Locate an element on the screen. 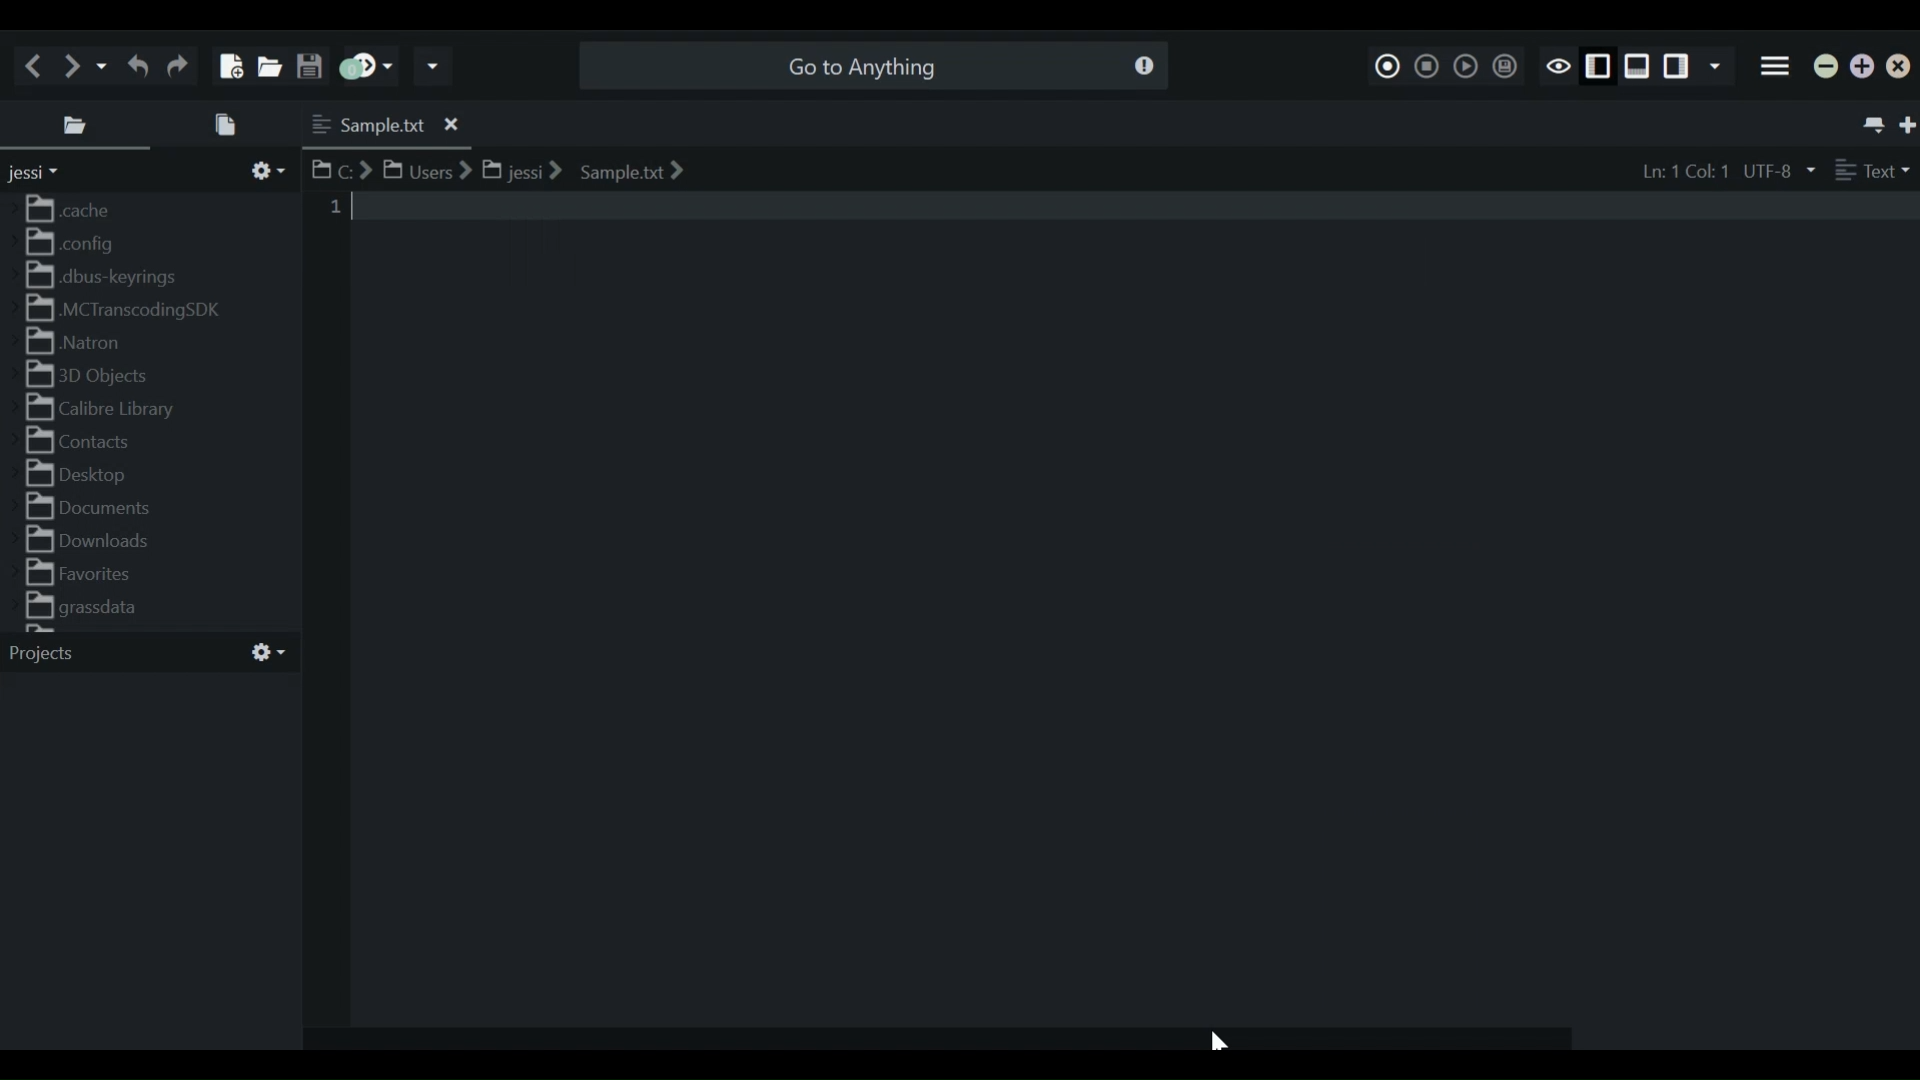 The width and height of the screenshot is (1920, 1080). Search is located at coordinates (877, 65).